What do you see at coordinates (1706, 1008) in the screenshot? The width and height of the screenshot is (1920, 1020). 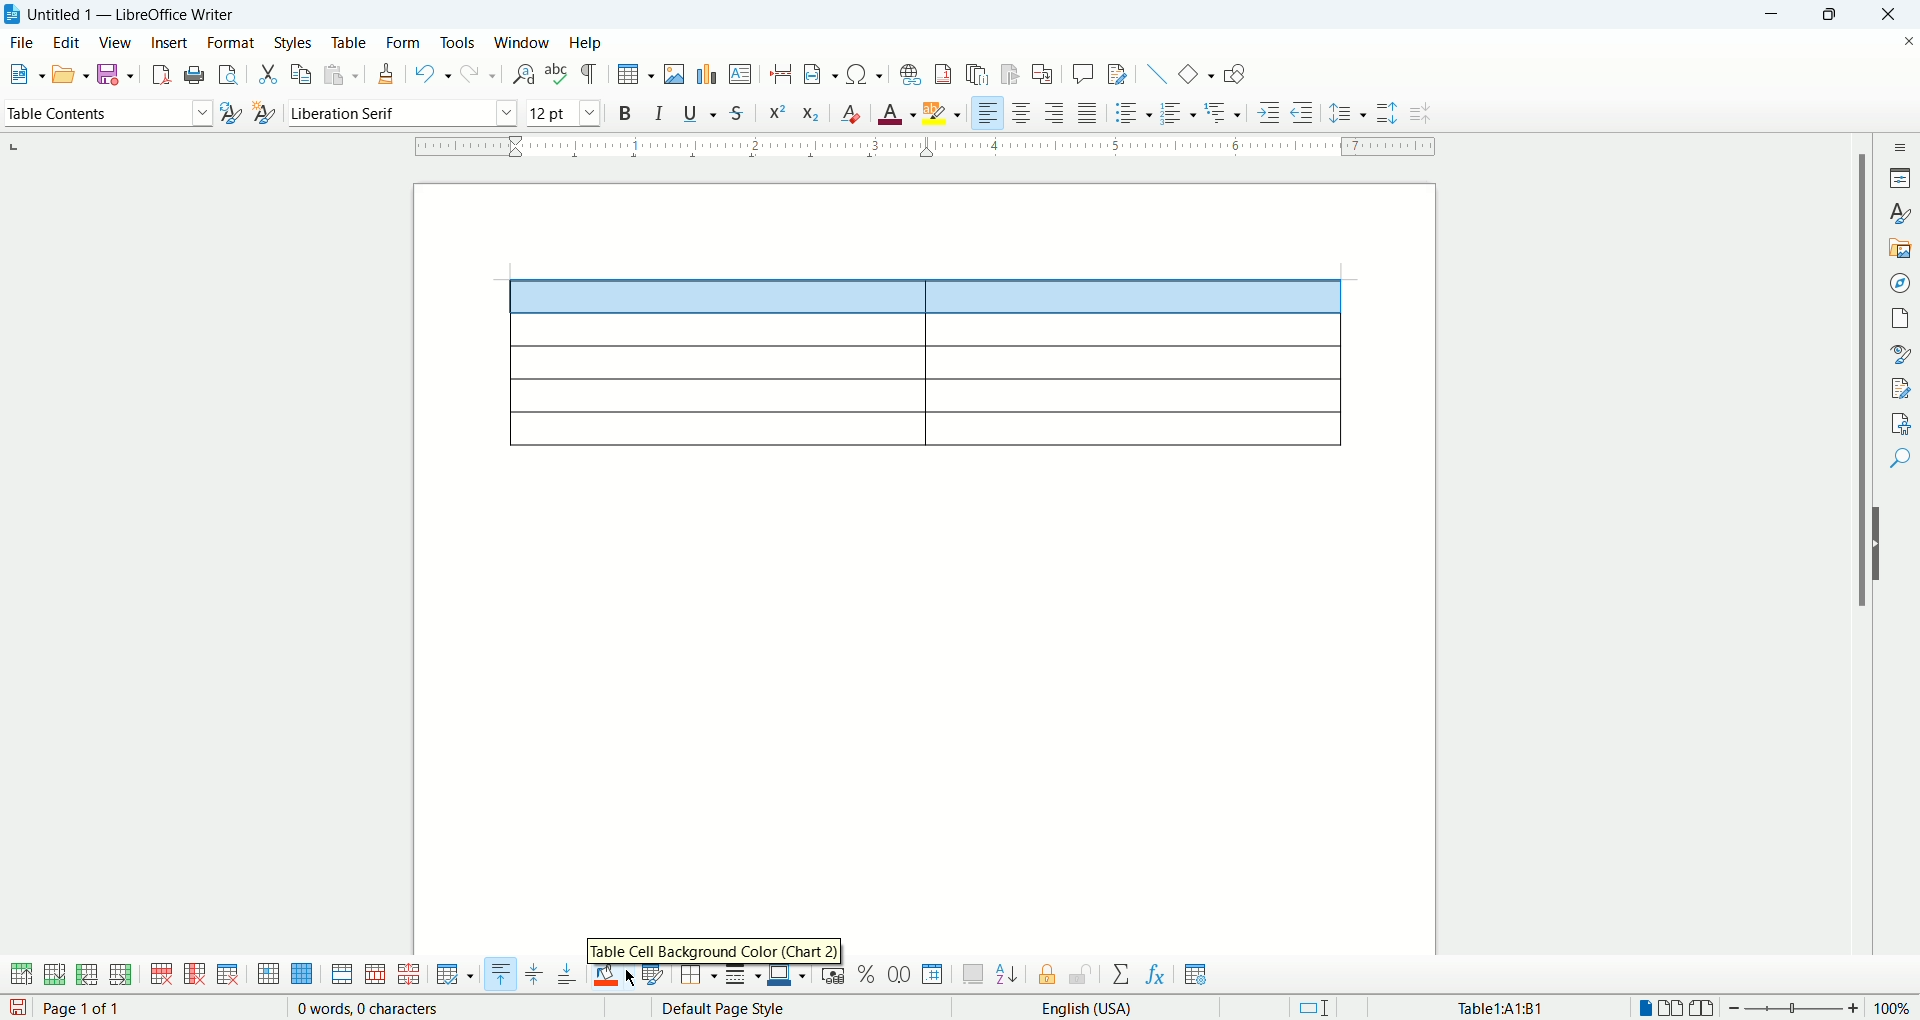 I see `book view` at bounding box center [1706, 1008].